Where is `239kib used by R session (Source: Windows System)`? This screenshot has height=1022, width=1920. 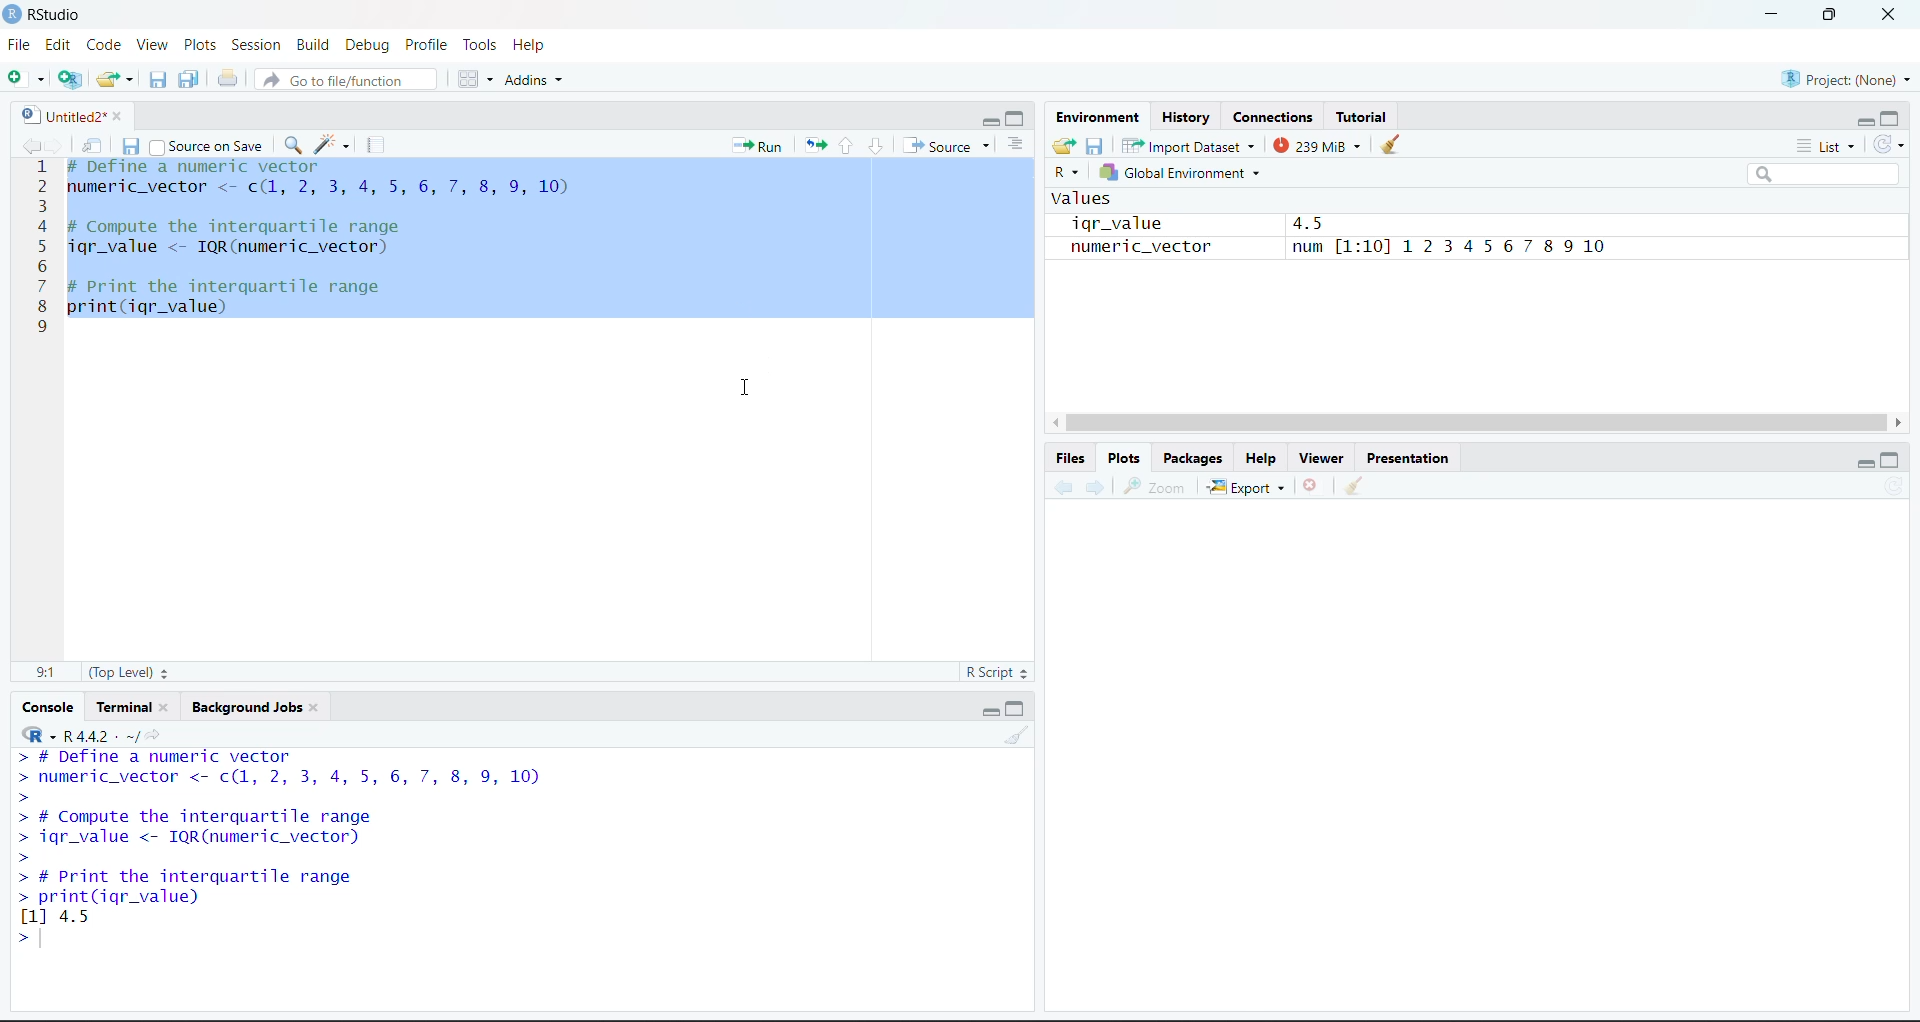
239kib used by R session (Source: Windows System) is located at coordinates (1319, 145).